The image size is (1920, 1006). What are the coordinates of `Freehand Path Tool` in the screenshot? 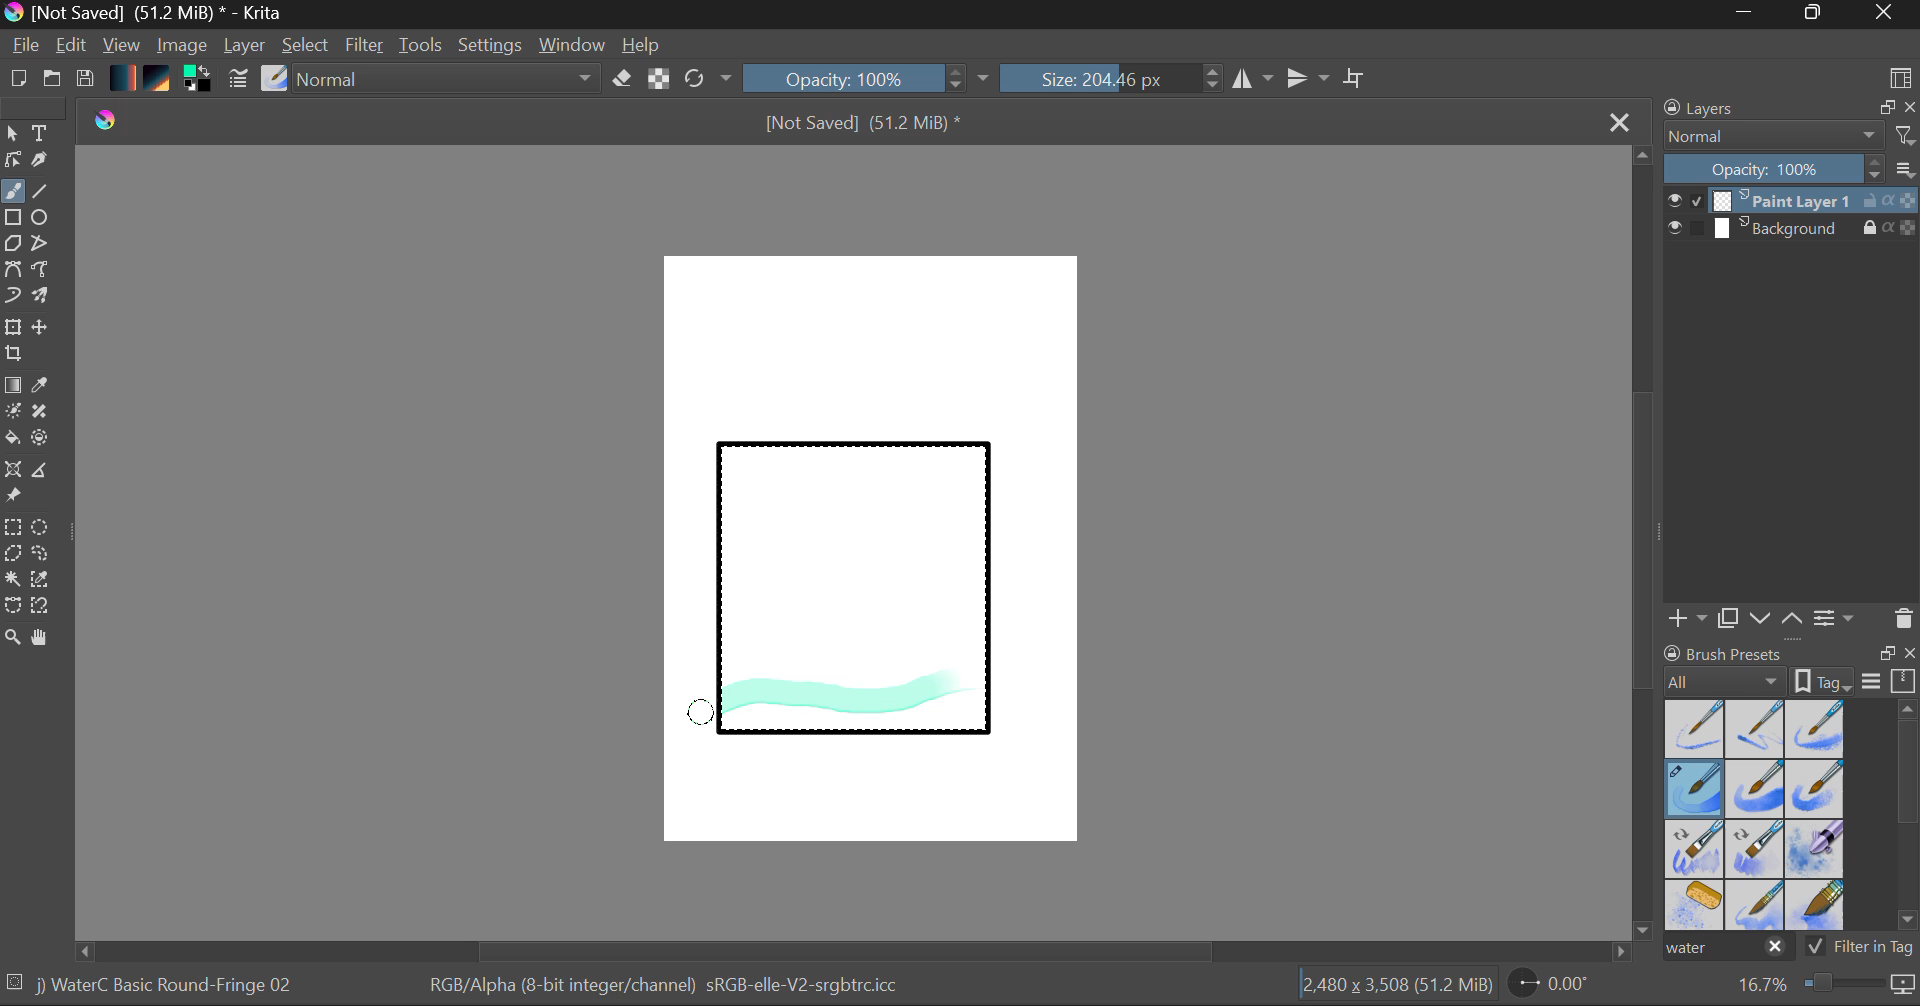 It's located at (39, 271).